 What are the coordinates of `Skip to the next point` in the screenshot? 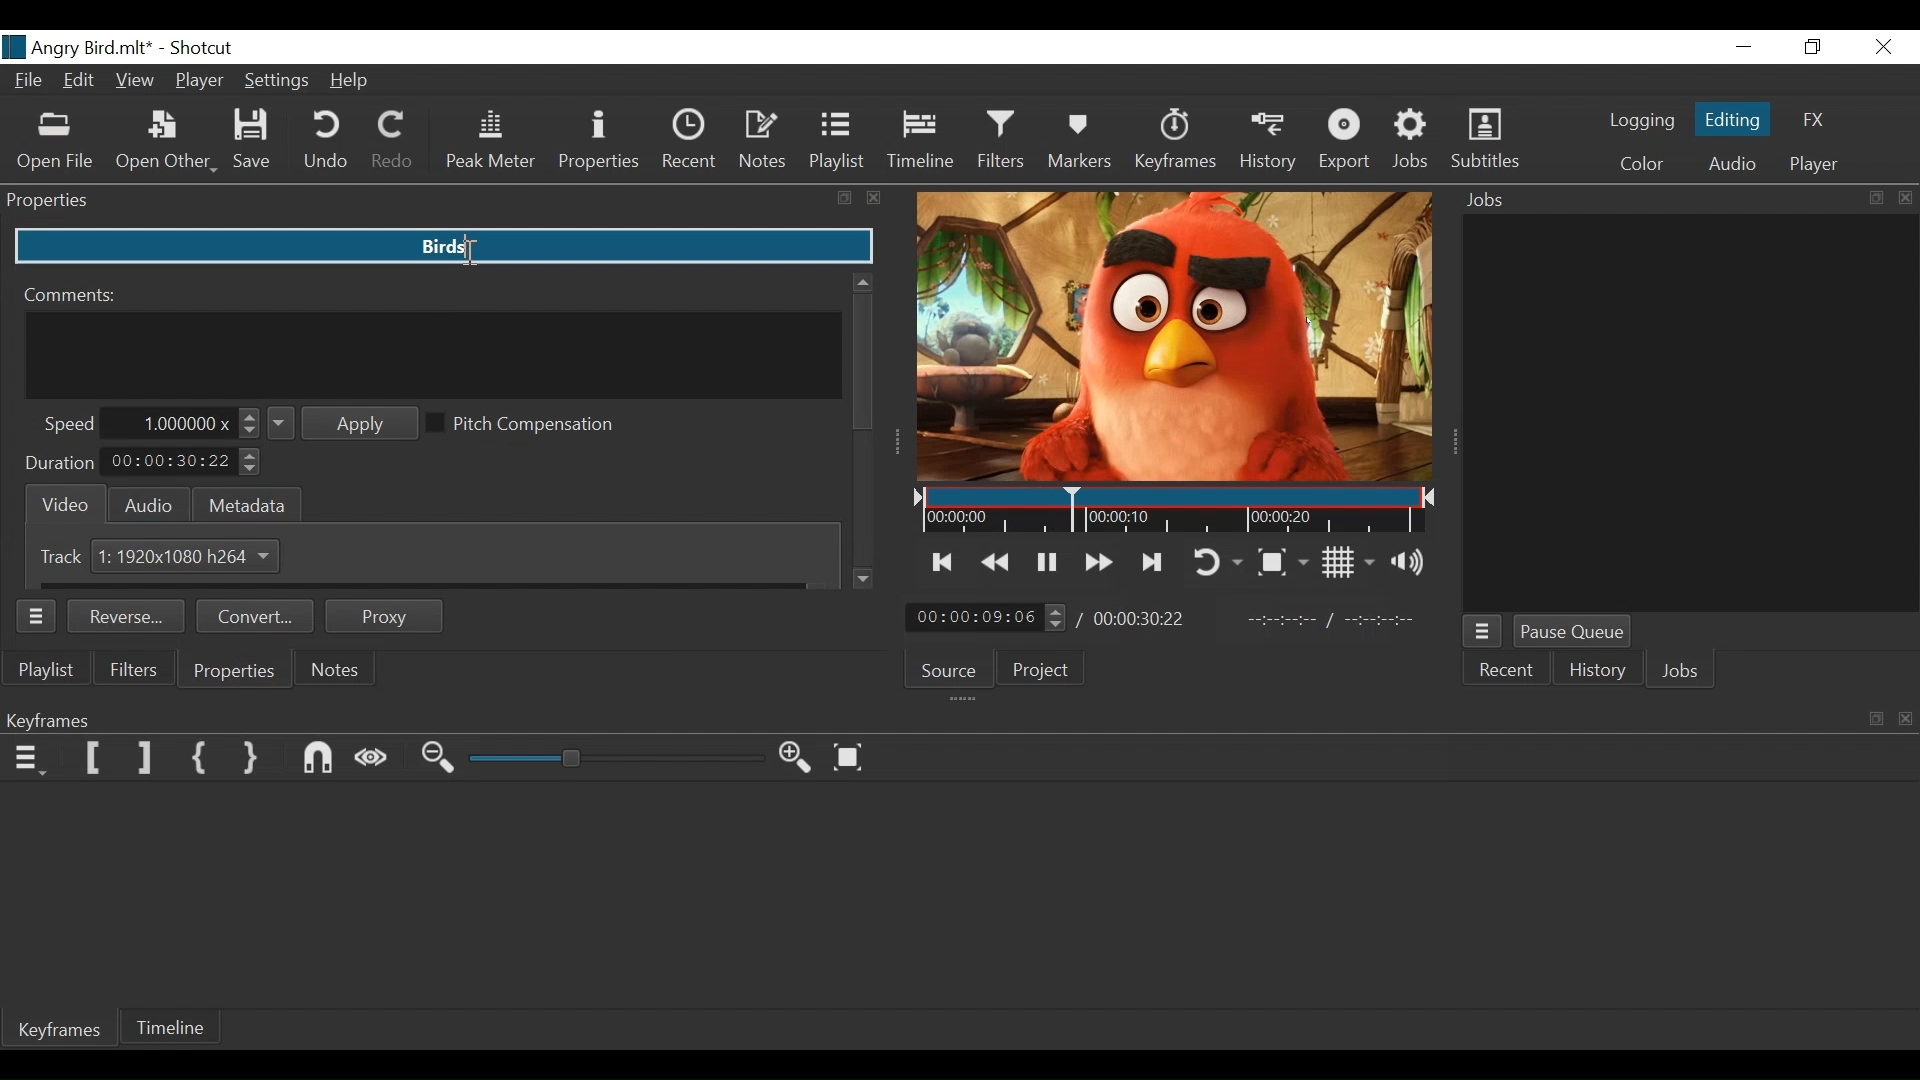 It's located at (944, 562).